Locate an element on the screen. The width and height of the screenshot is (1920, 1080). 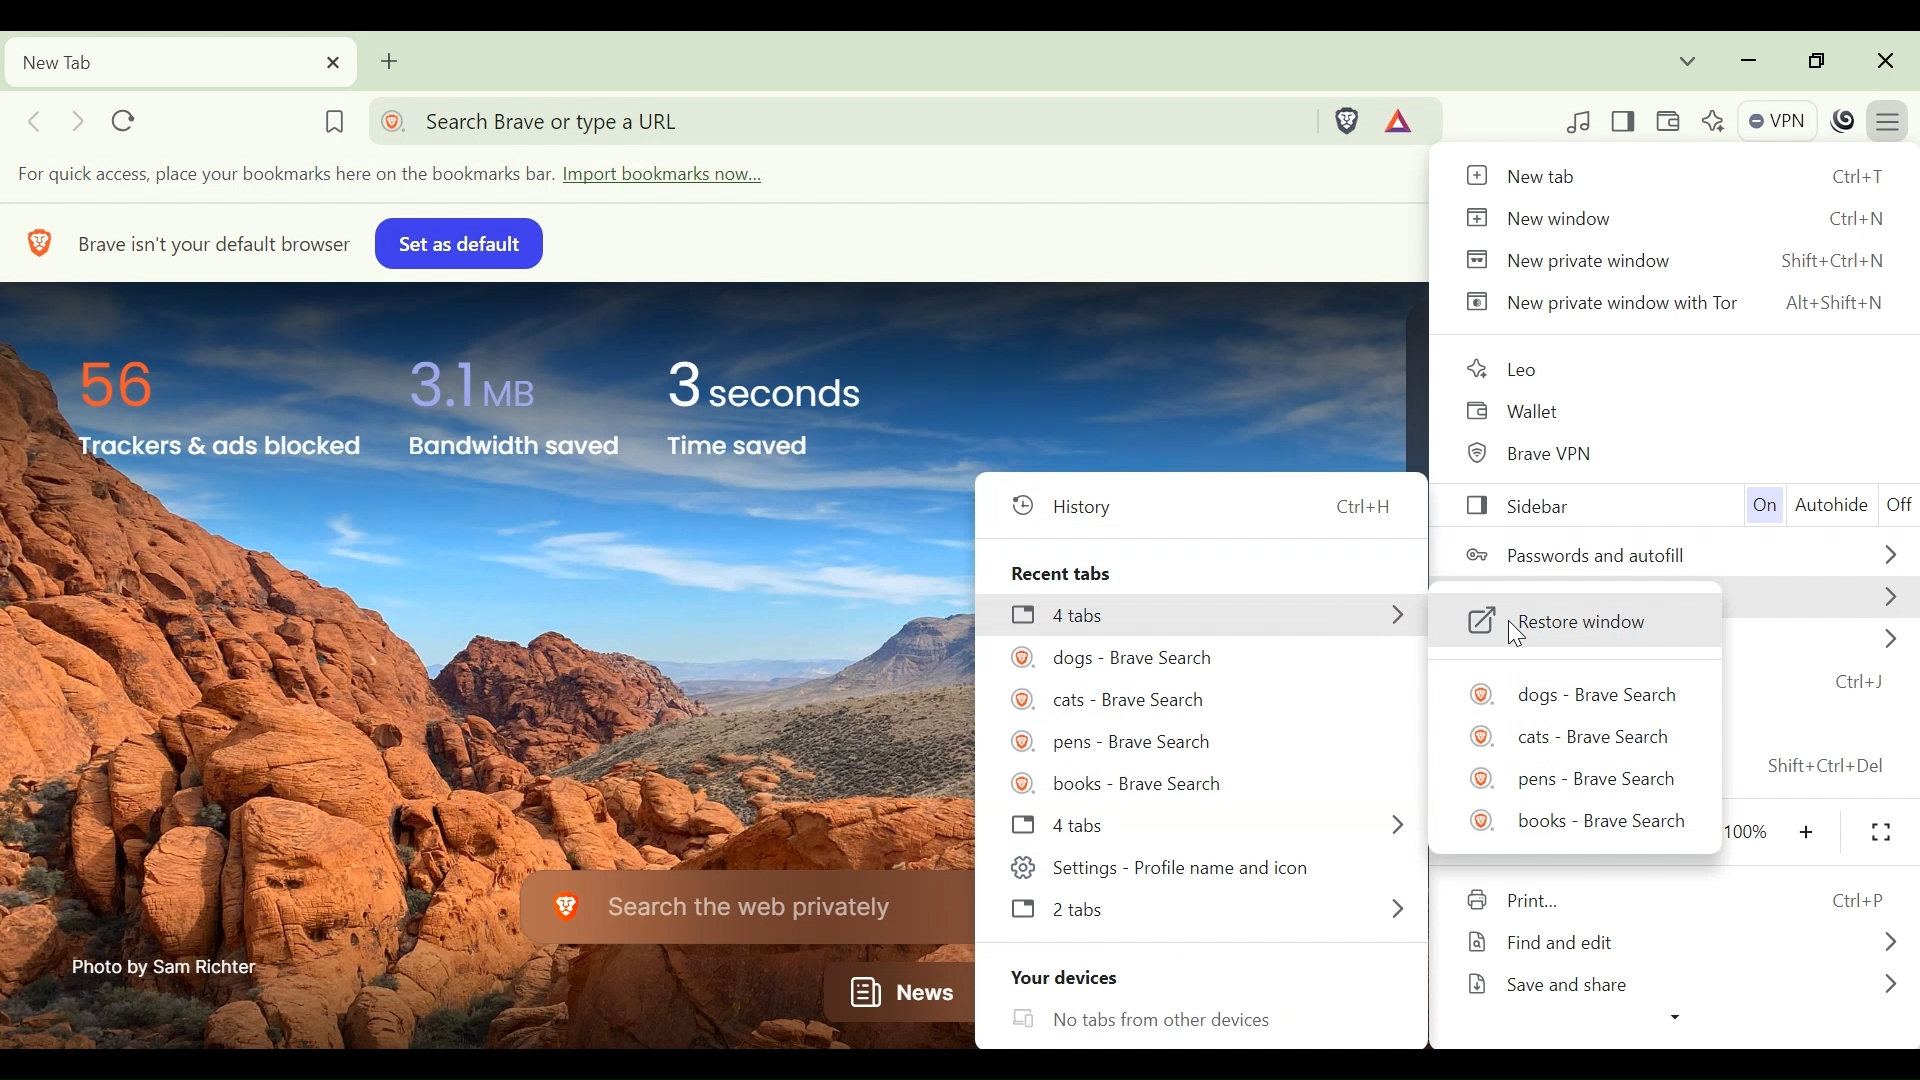
Ctrl+H is located at coordinates (1364, 508).